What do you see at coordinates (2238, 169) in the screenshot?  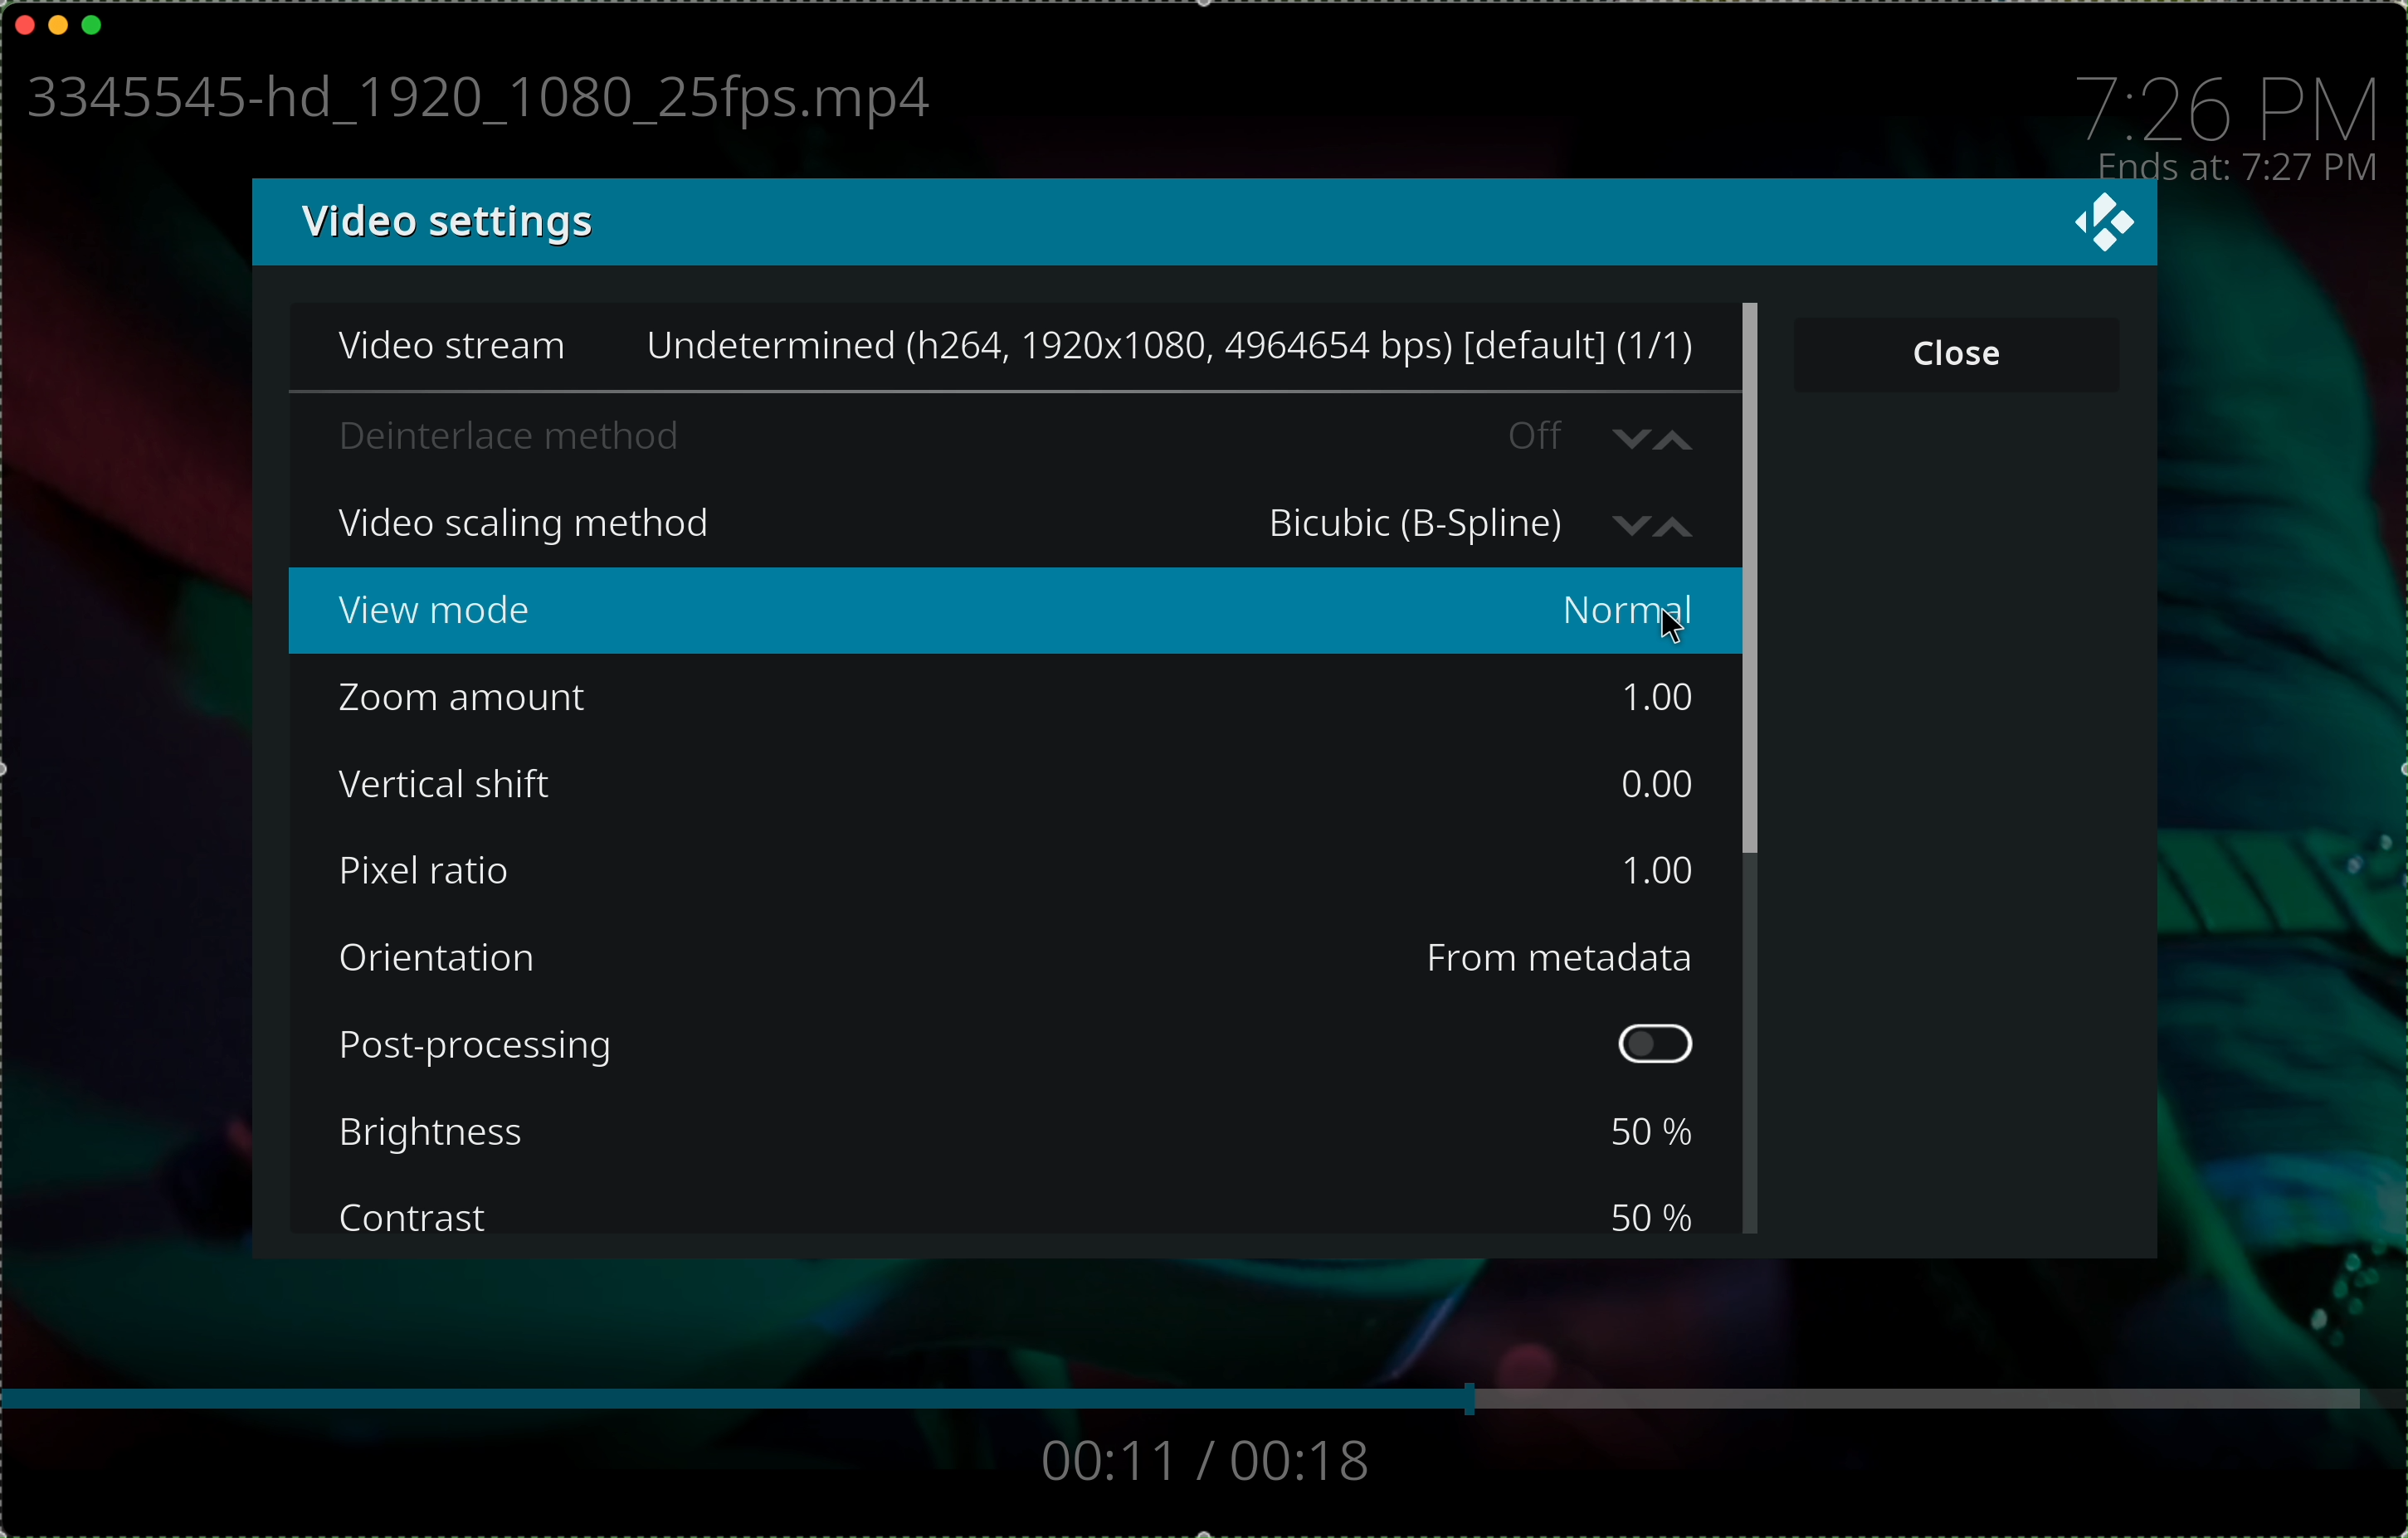 I see `ends at: 7:27 PM` at bounding box center [2238, 169].